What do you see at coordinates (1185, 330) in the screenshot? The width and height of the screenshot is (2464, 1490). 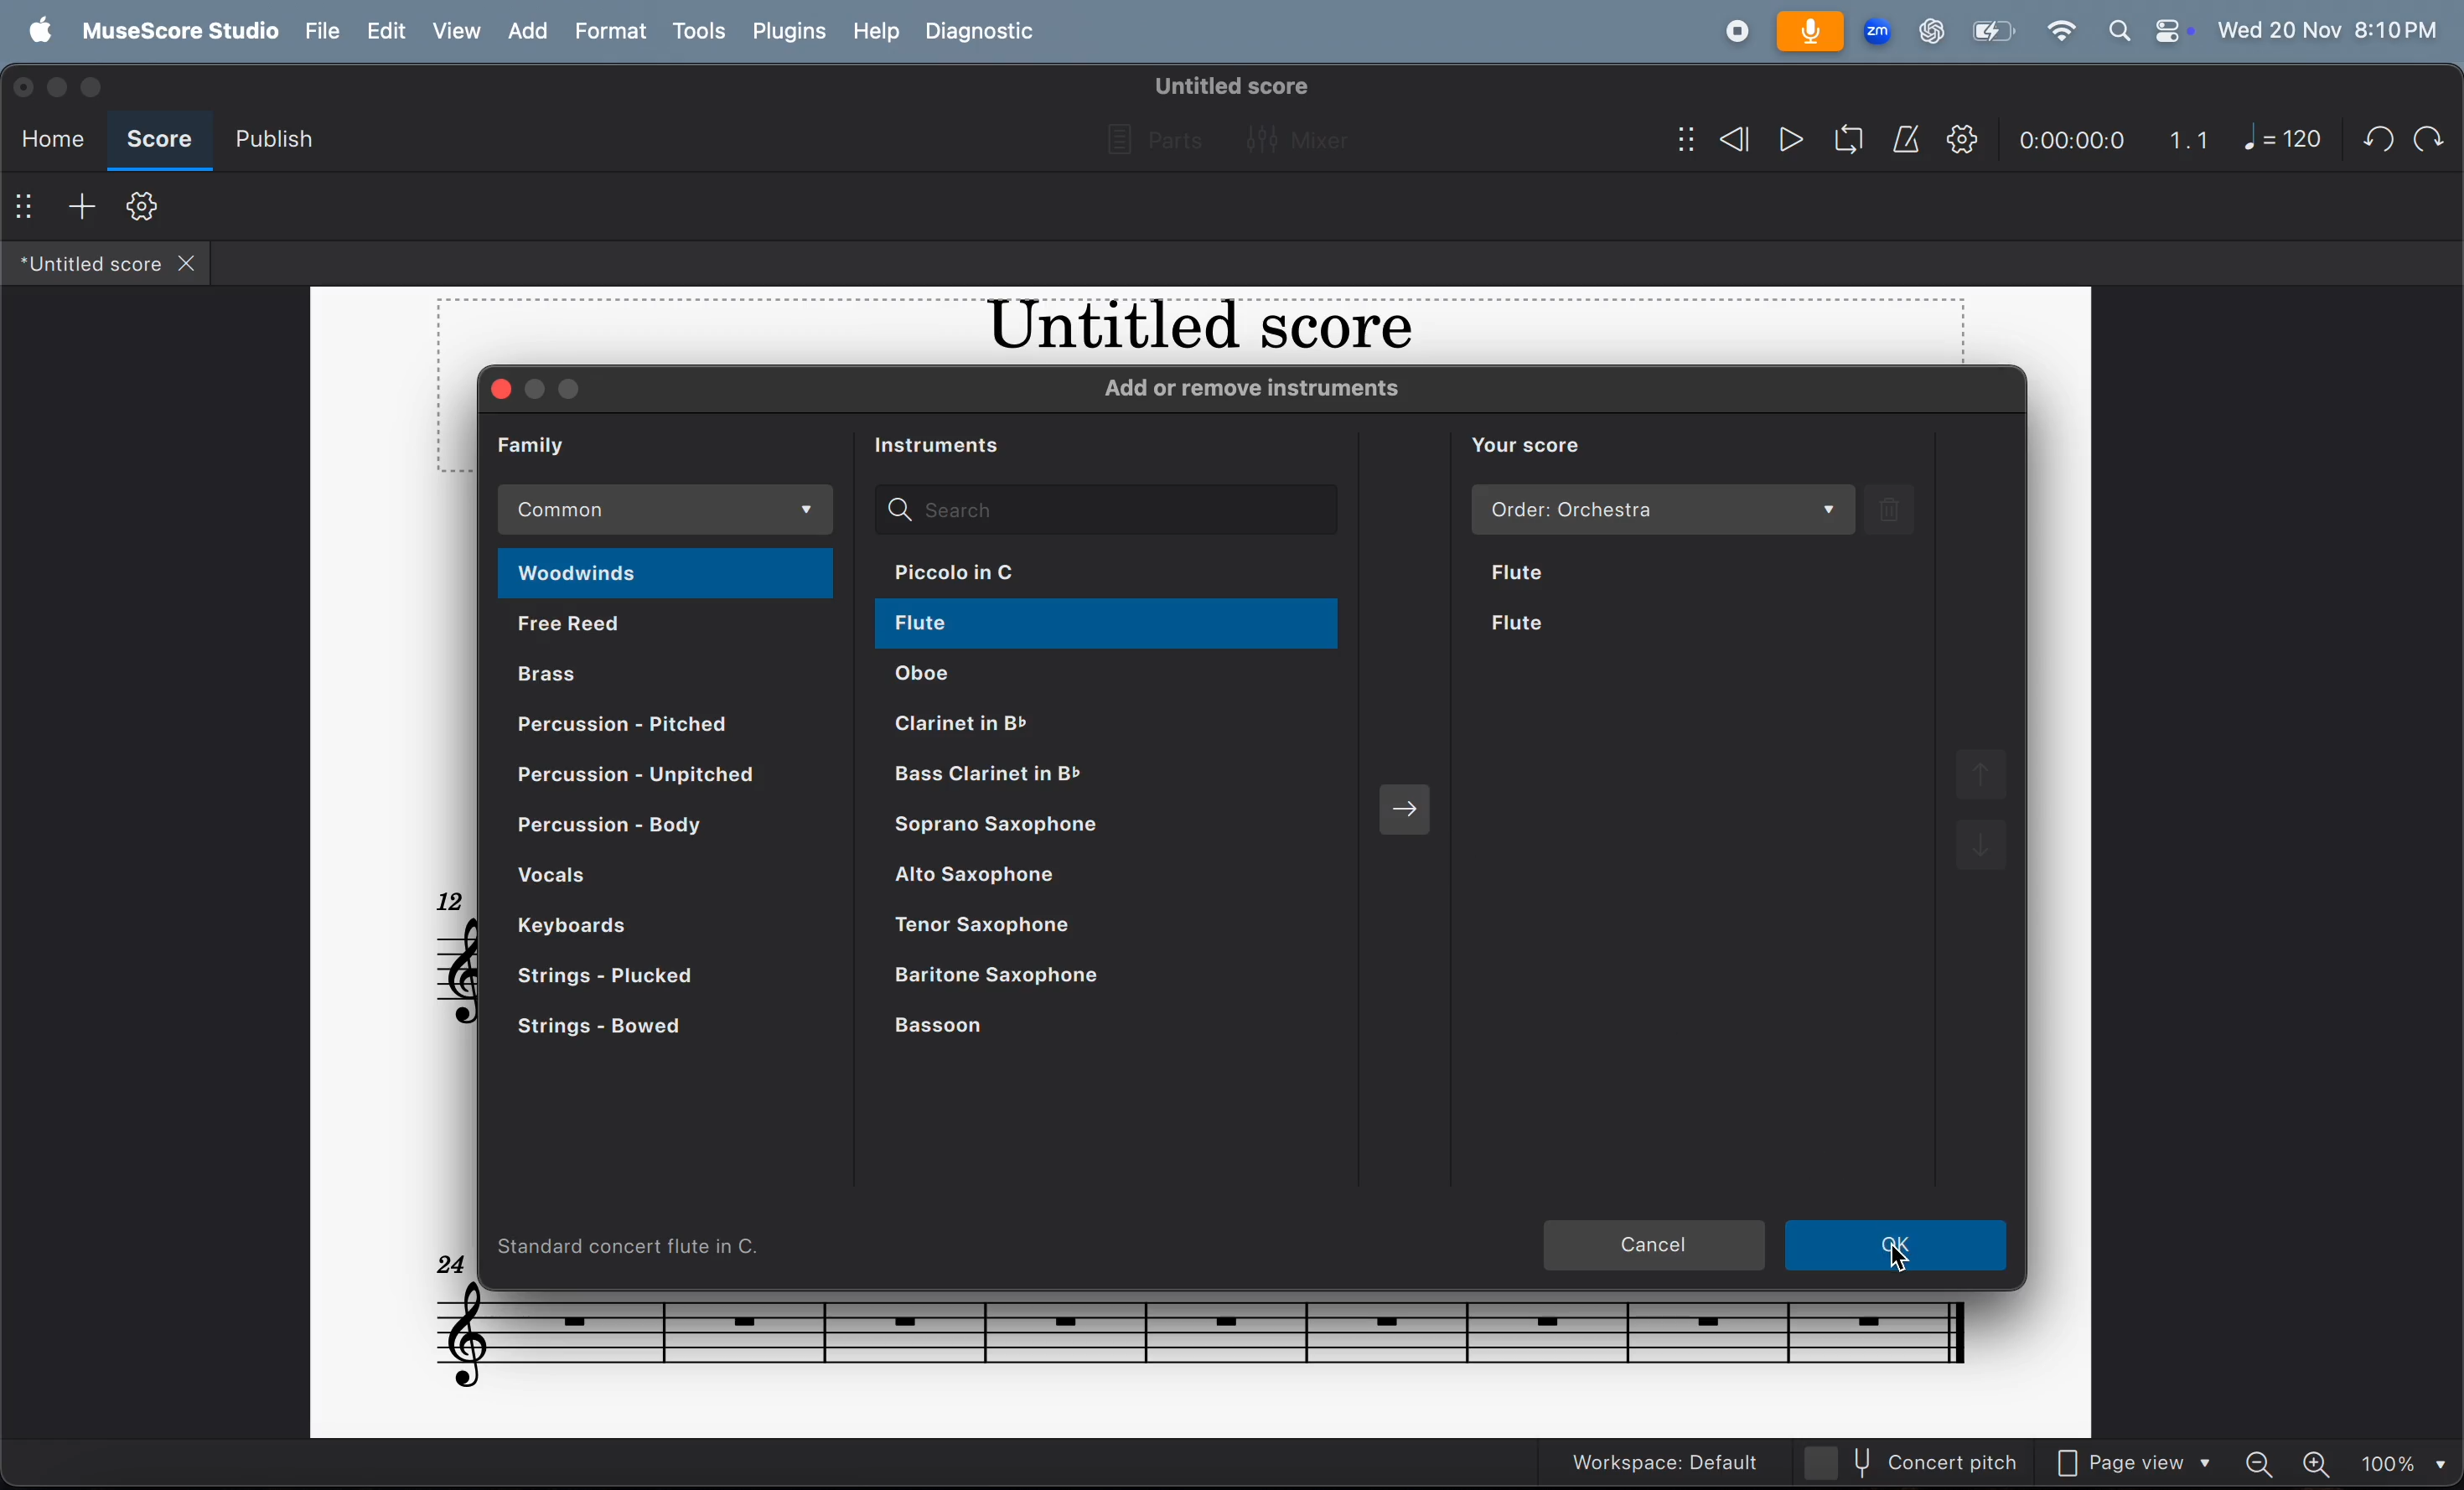 I see `music title` at bounding box center [1185, 330].